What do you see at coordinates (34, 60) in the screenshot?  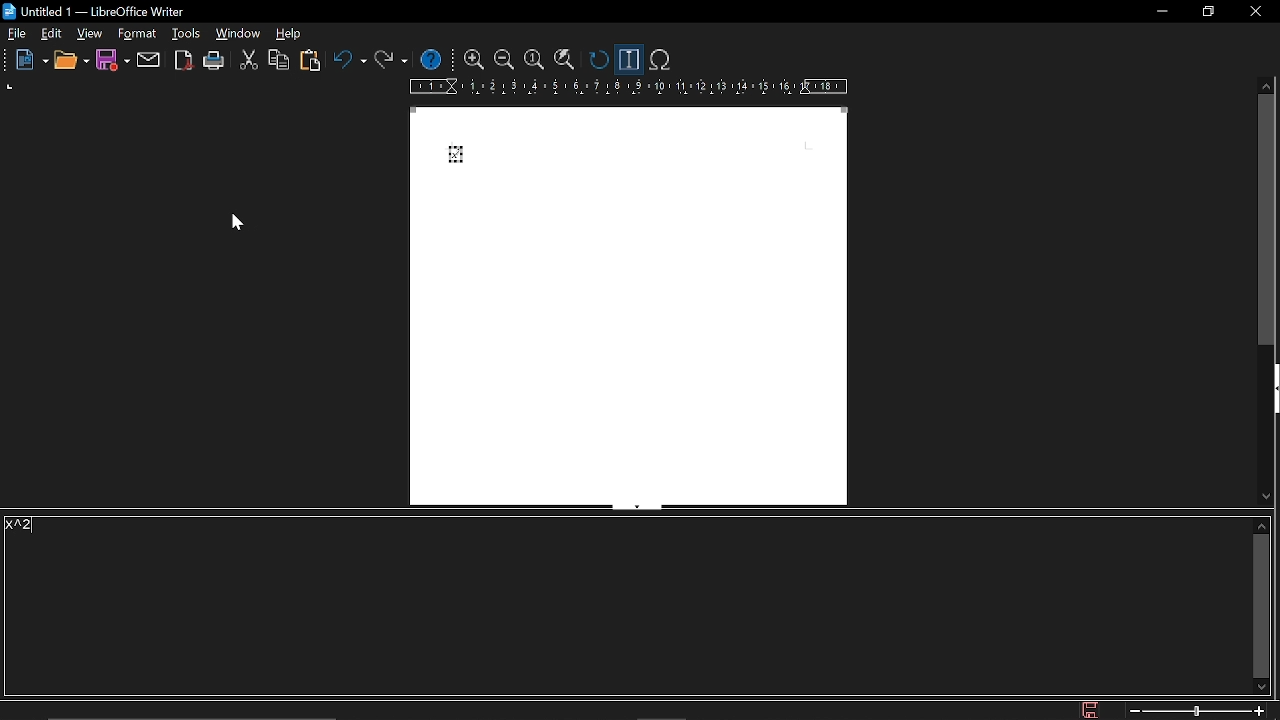 I see `new` at bounding box center [34, 60].